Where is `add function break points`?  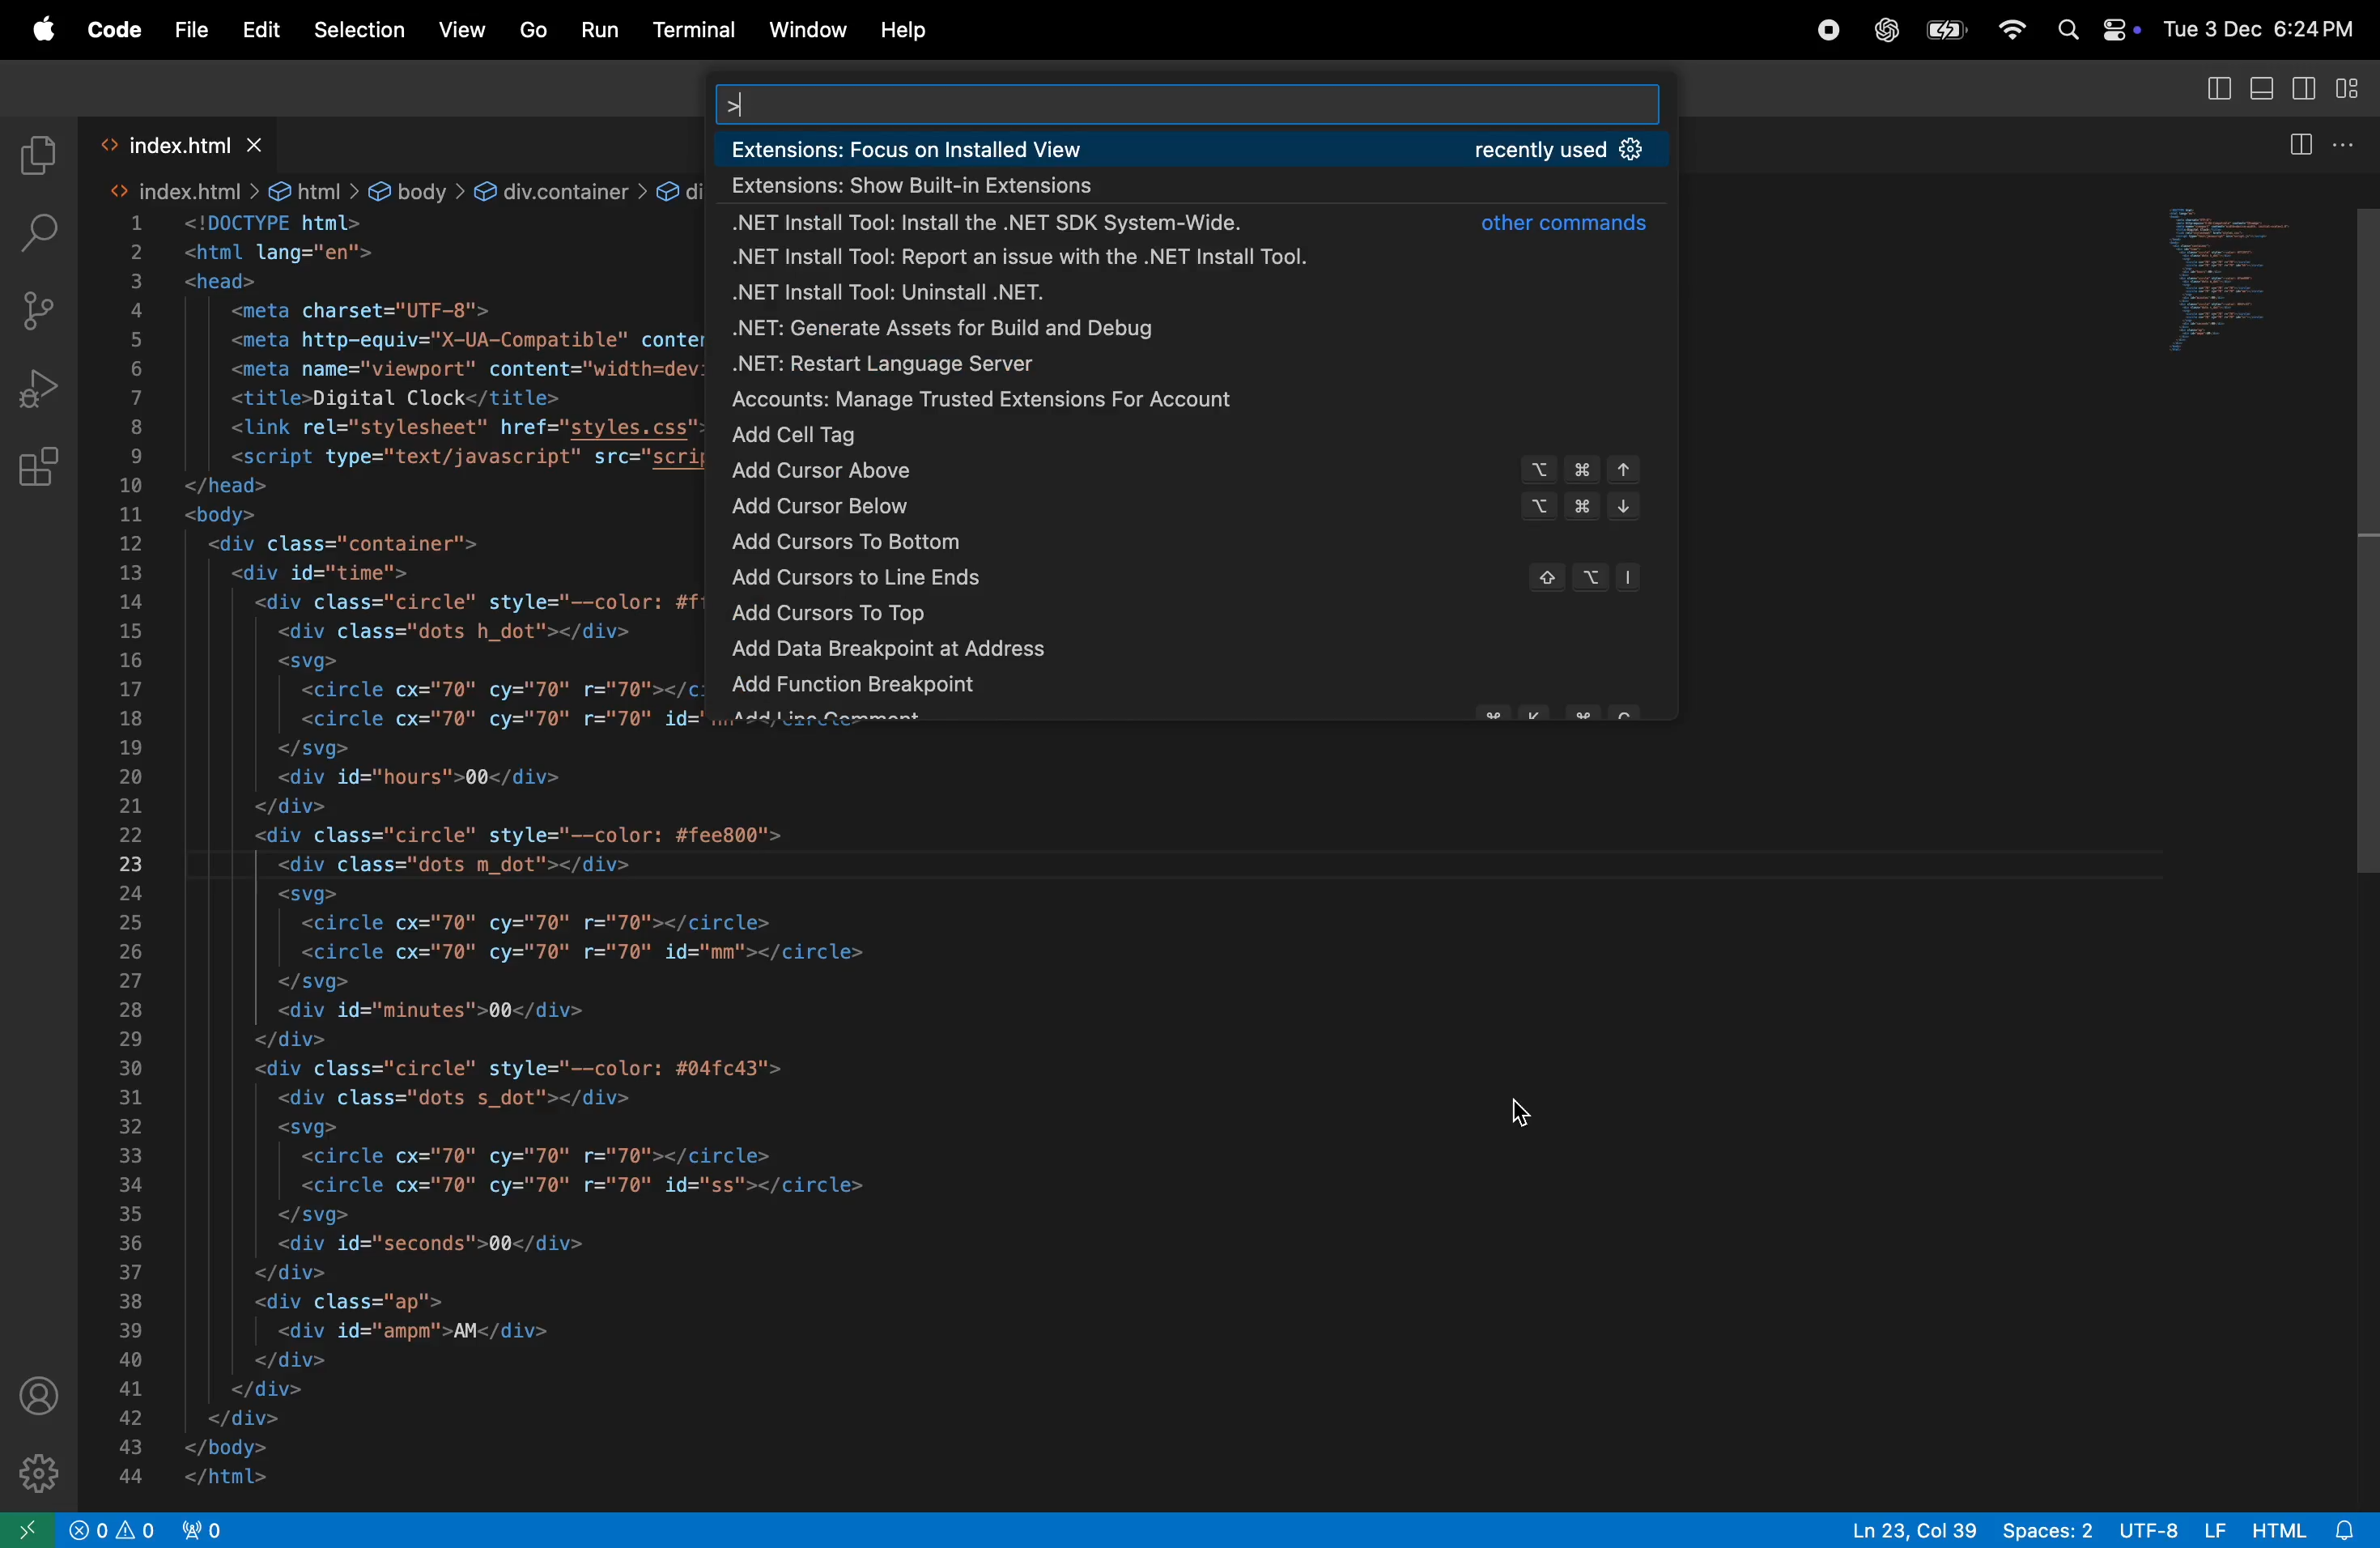
add function break points is located at coordinates (1188, 688).